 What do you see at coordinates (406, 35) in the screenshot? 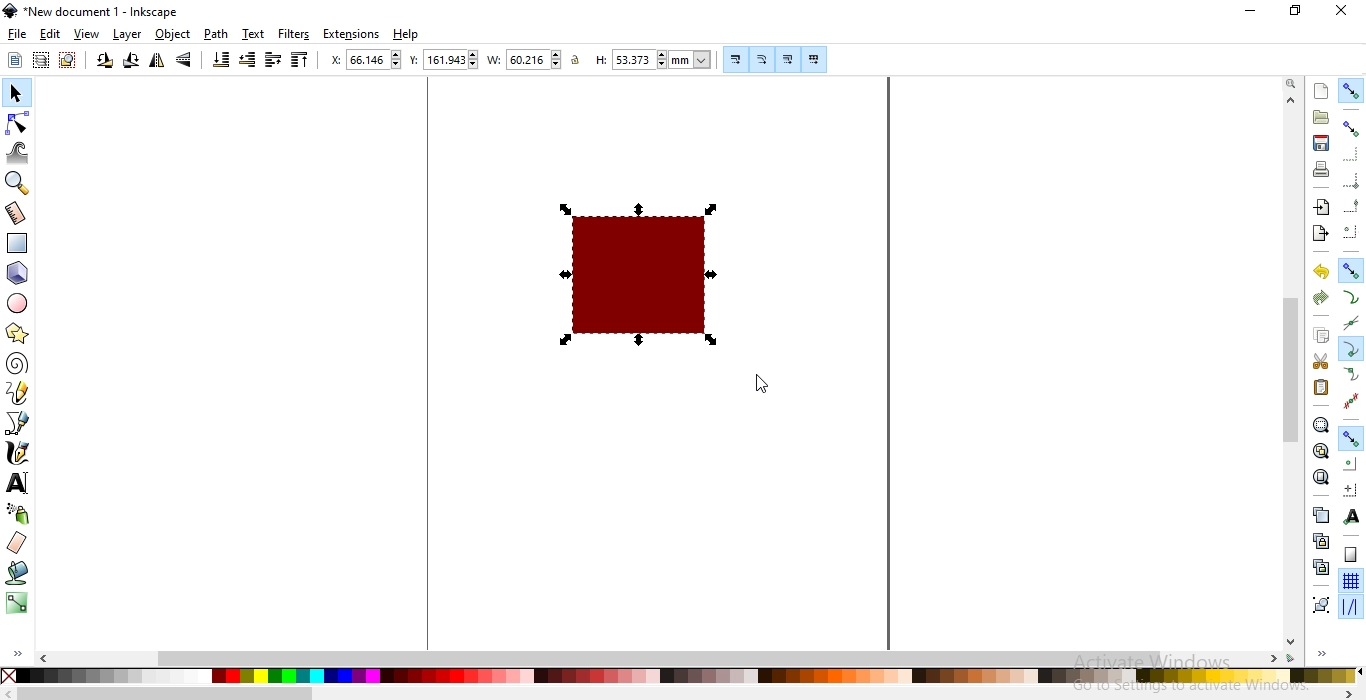
I see `help` at bounding box center [406, 35].